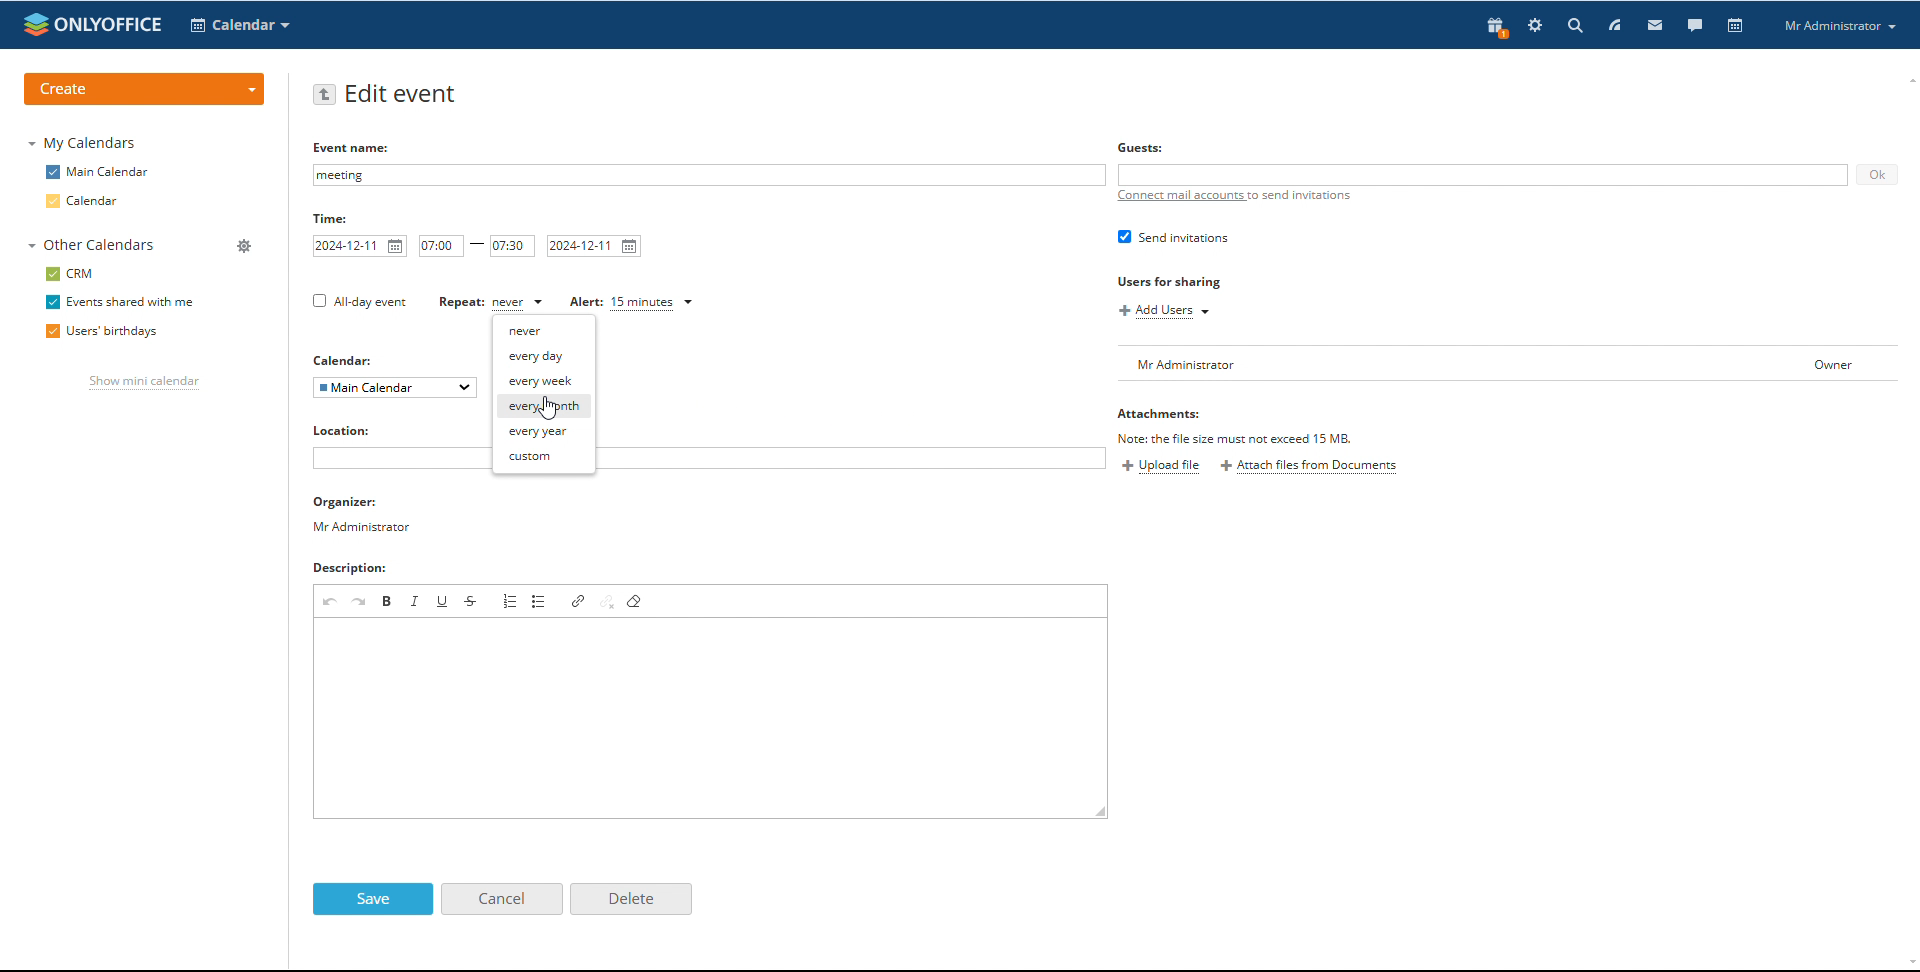 This screenshot has height=972, width=1920. What do you see at coordinates (544, 381) in the screenshot?
I see `every week` at bounding box center [544, 381].